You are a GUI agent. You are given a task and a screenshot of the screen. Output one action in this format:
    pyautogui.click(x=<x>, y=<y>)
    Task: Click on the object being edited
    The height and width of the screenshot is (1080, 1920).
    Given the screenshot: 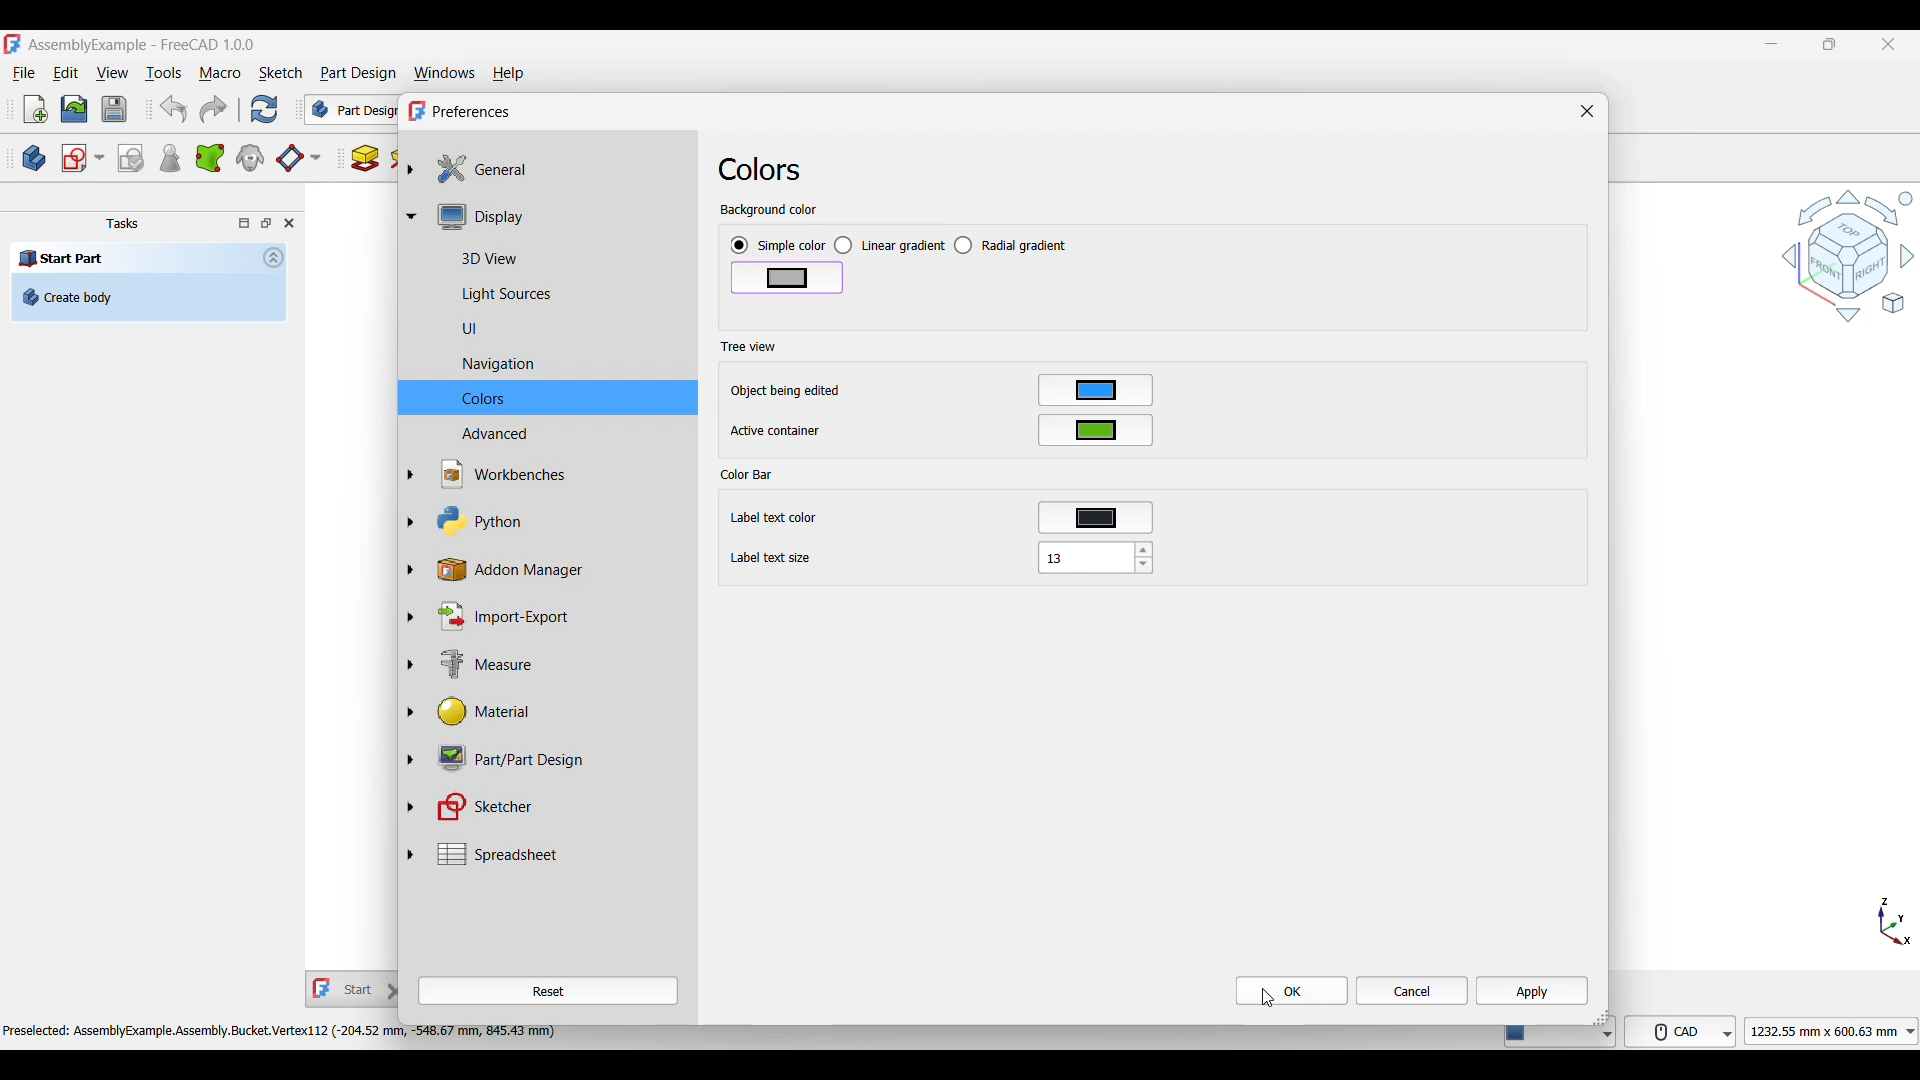 What is the action you would take?
    pyautogui.click(x=786, y=391)
    